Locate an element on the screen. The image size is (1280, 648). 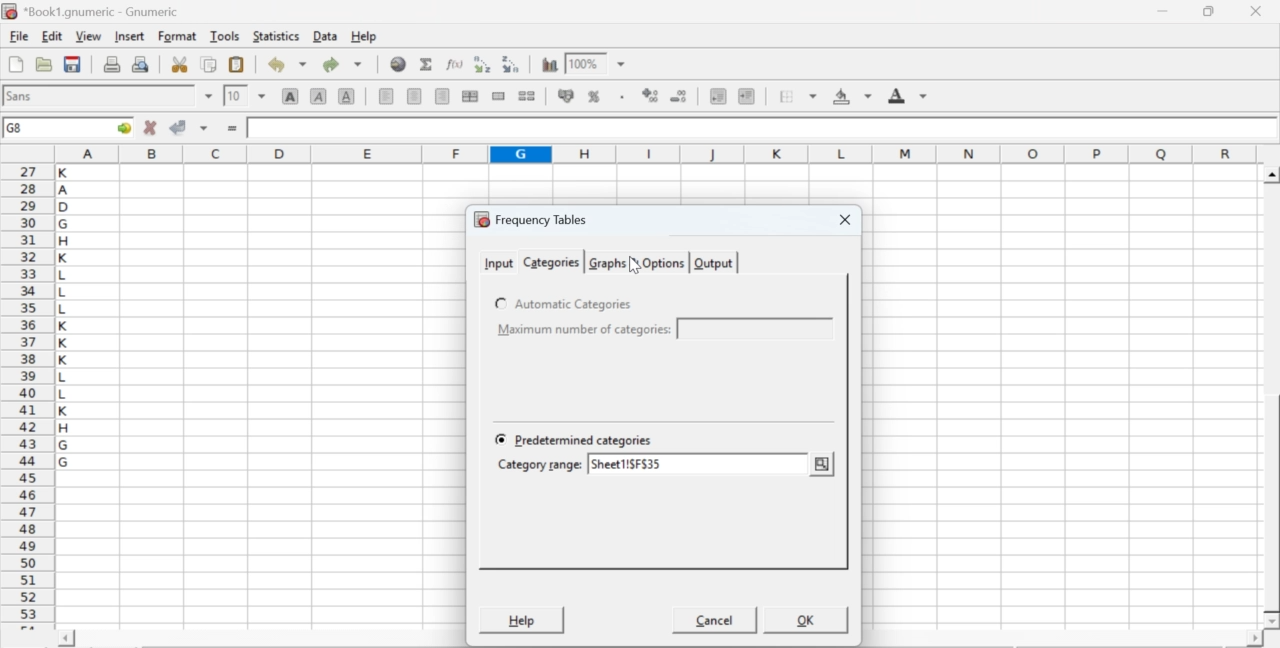
insert hyperlink is located at coordinates (399, 64).